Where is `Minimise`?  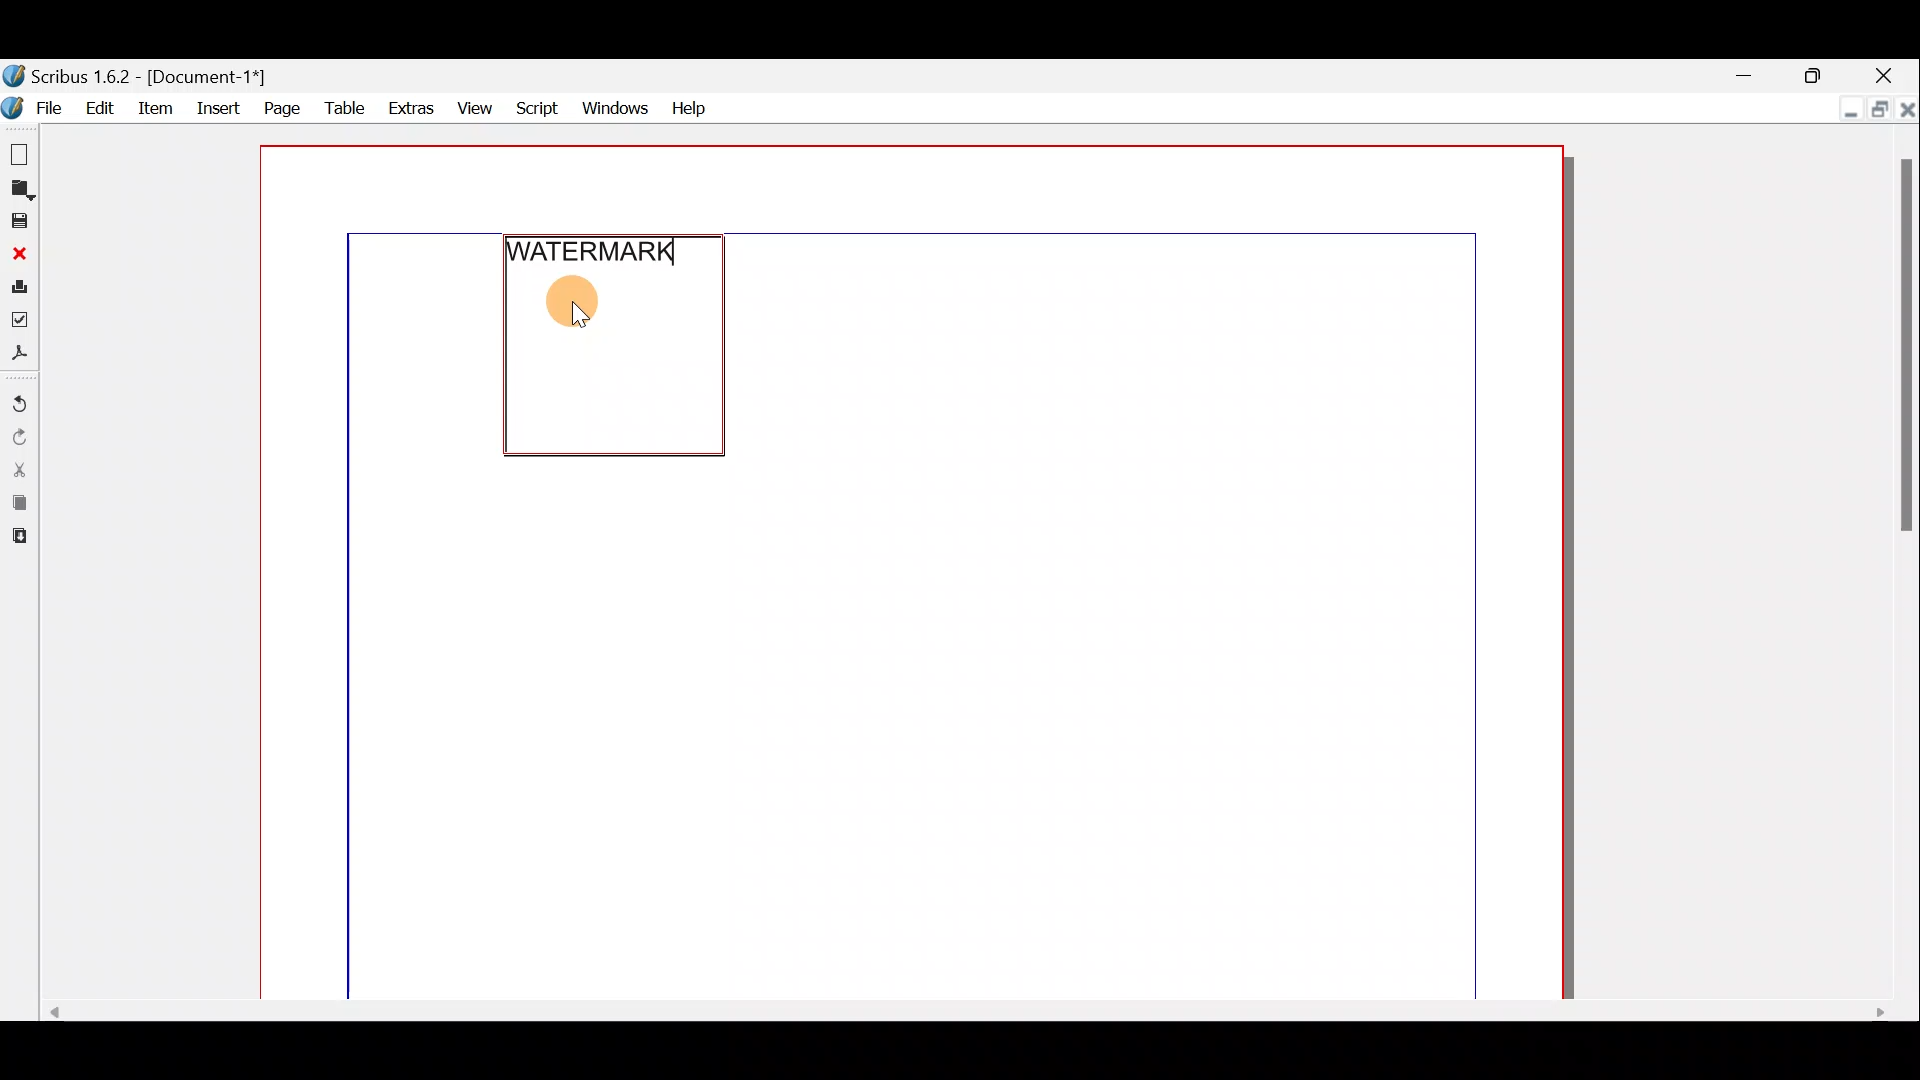
Minimise is located at coordinates (1749, 73).